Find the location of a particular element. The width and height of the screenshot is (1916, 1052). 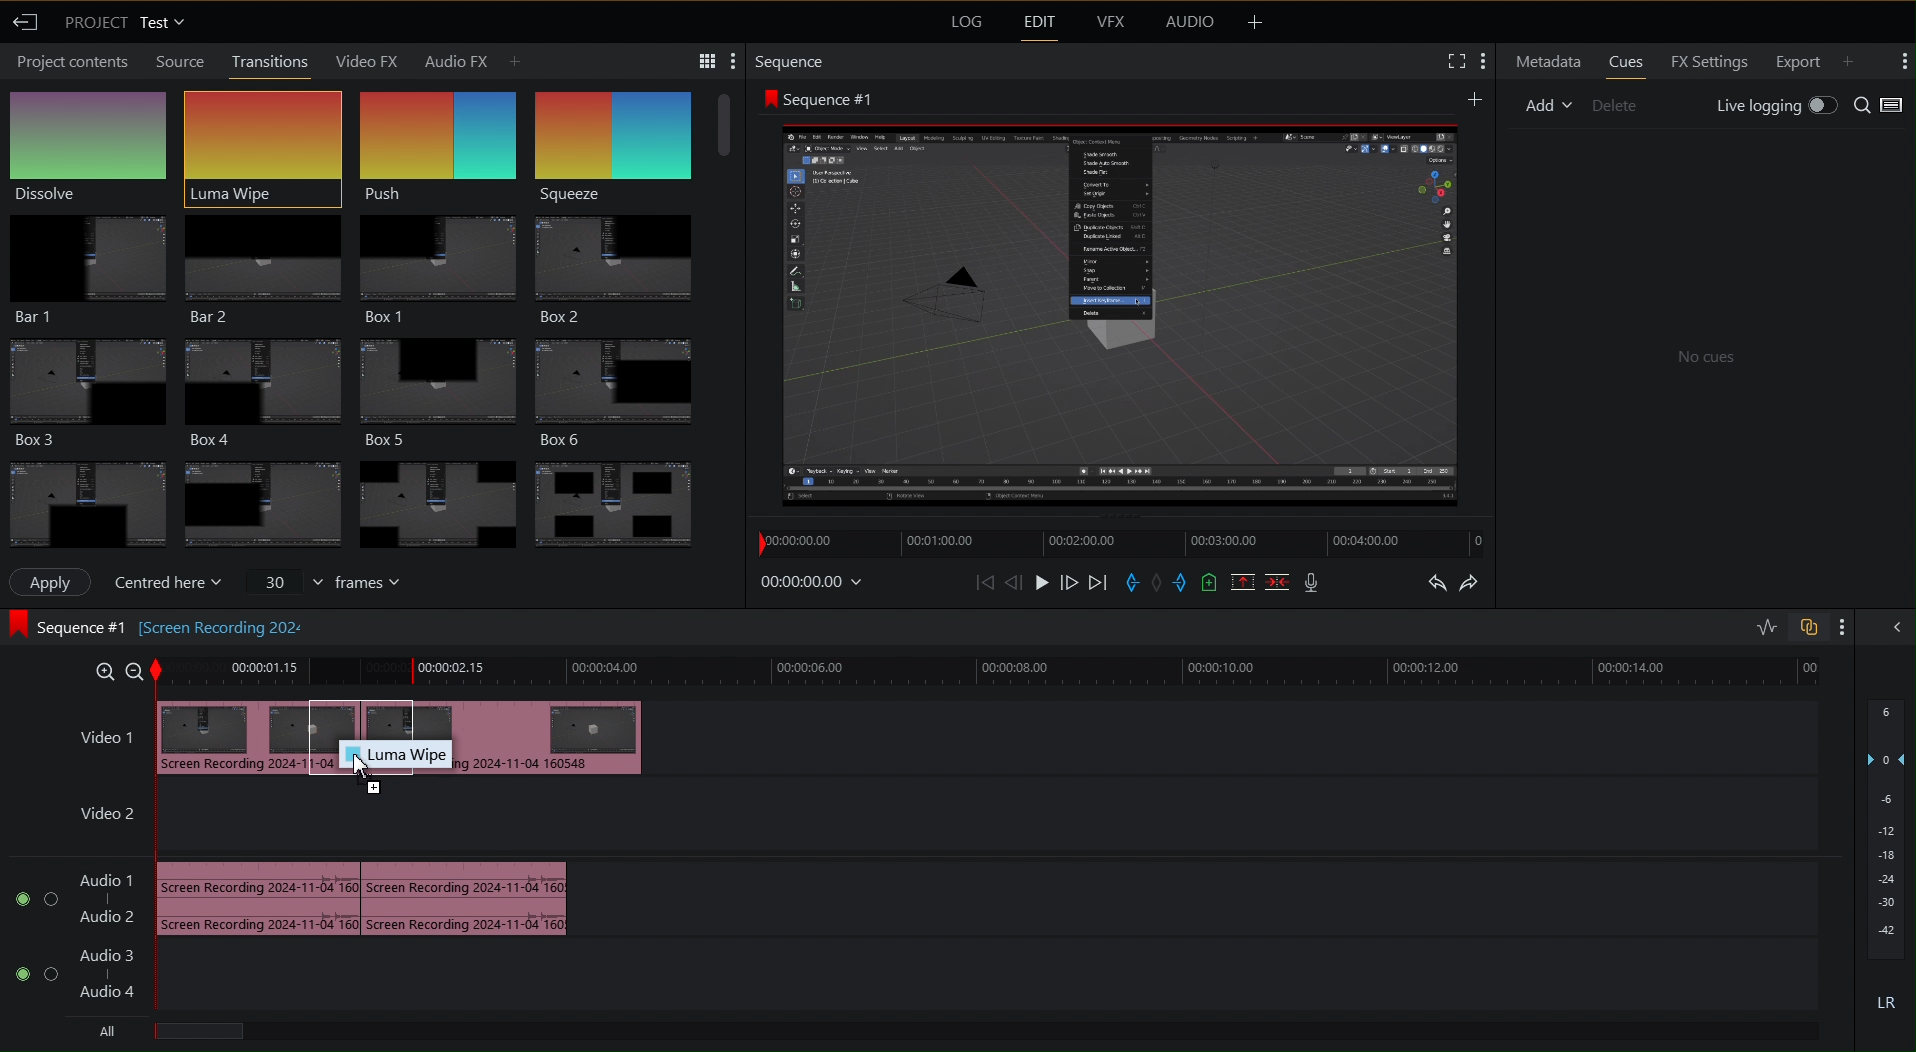

Video FX is located at coordinates (369, 60).